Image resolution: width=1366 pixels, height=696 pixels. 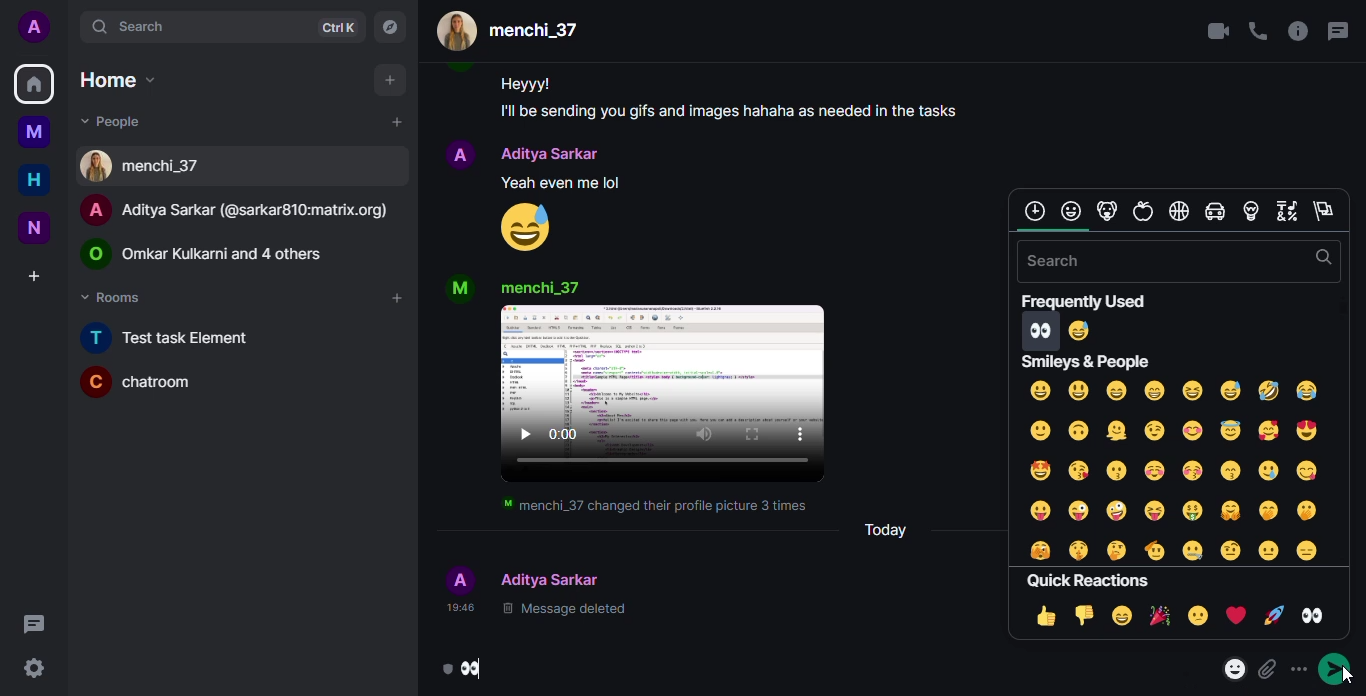 I want to click on activities, so click(x=1177, y=210).